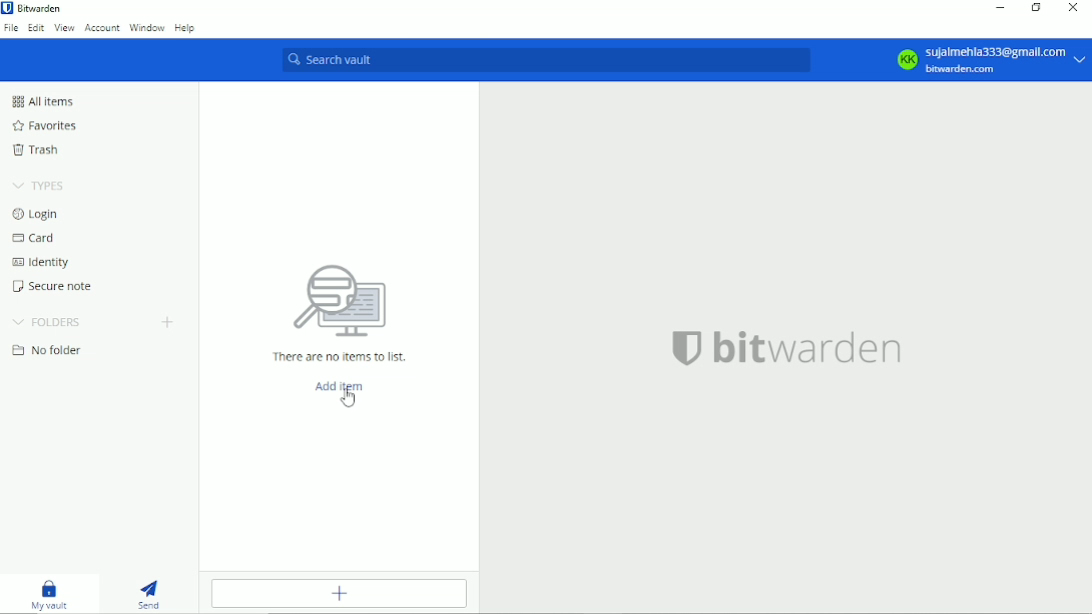  Describe the element at coordinates (7, 8) in the screenshot. I see `bitwarden logo` at that location.